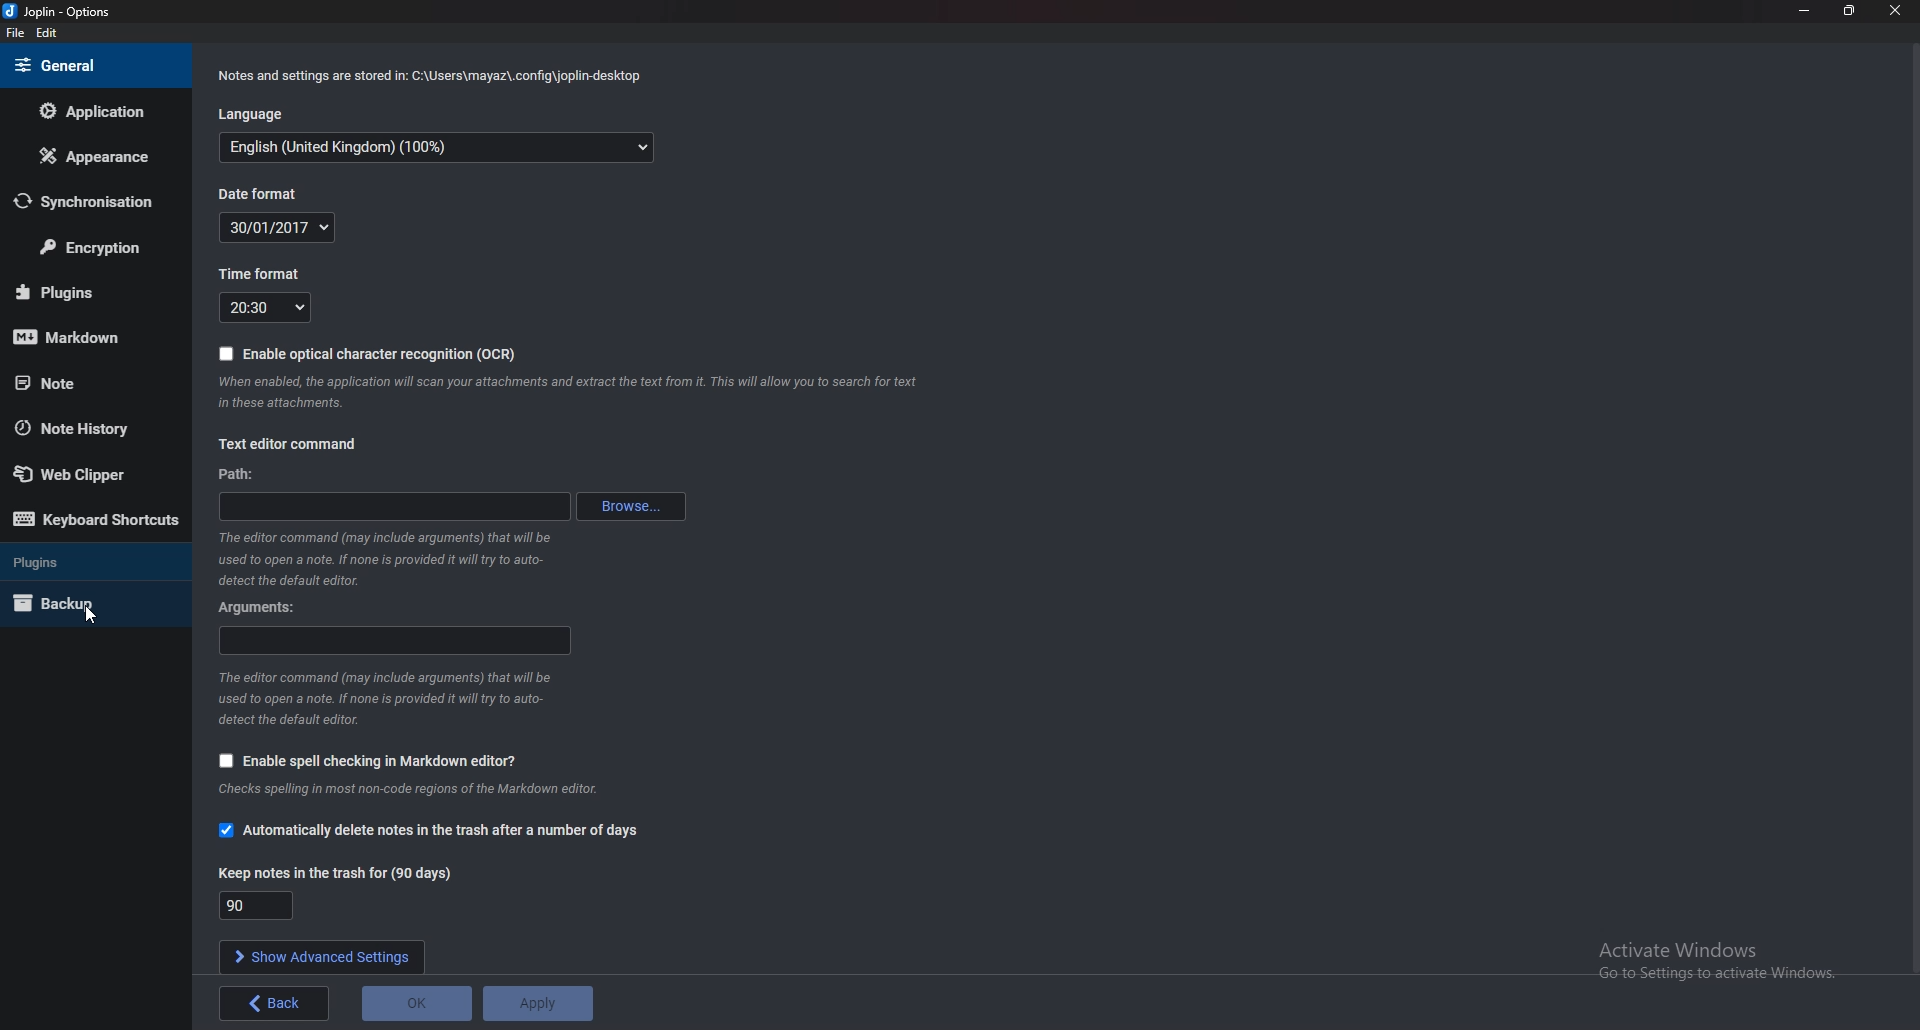  Describe the element at coordinates (89, 381) in the screenshot. I see `Note` at that location.